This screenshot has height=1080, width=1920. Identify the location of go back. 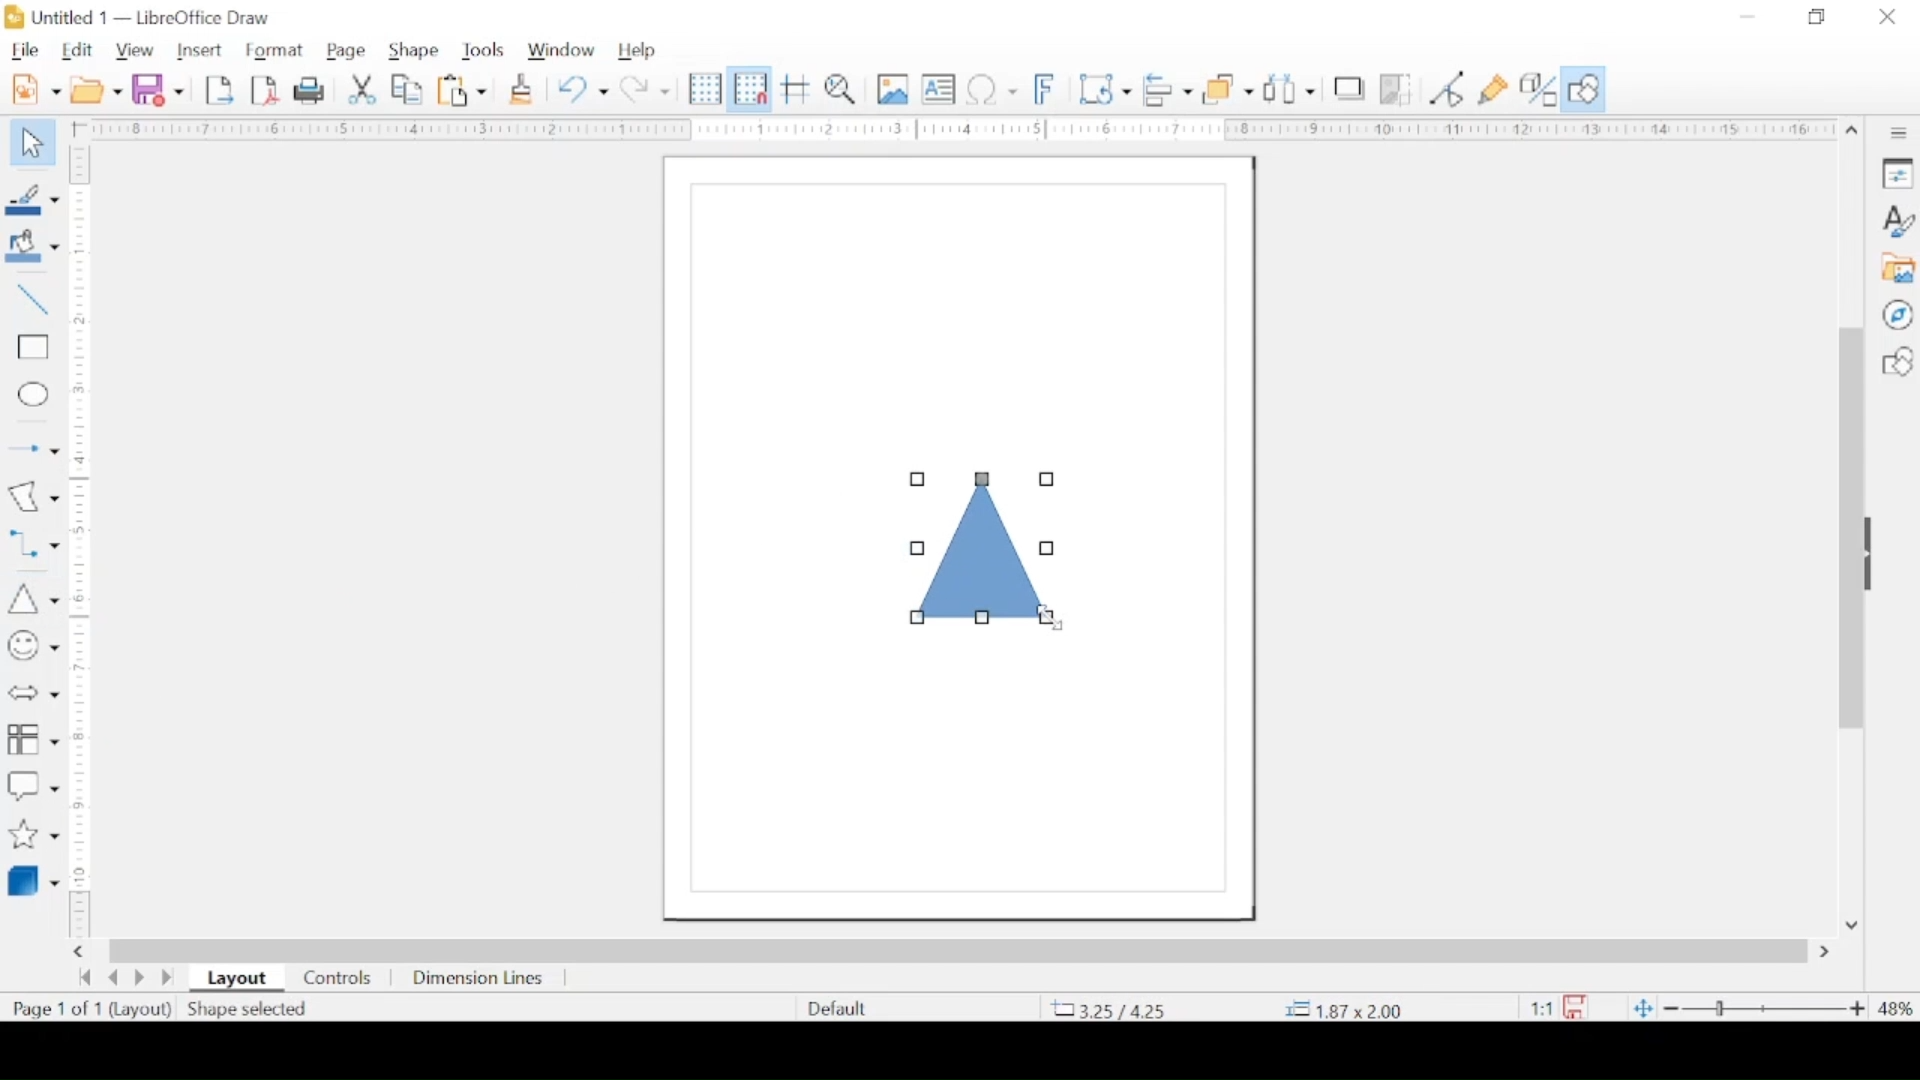
(85, 977).